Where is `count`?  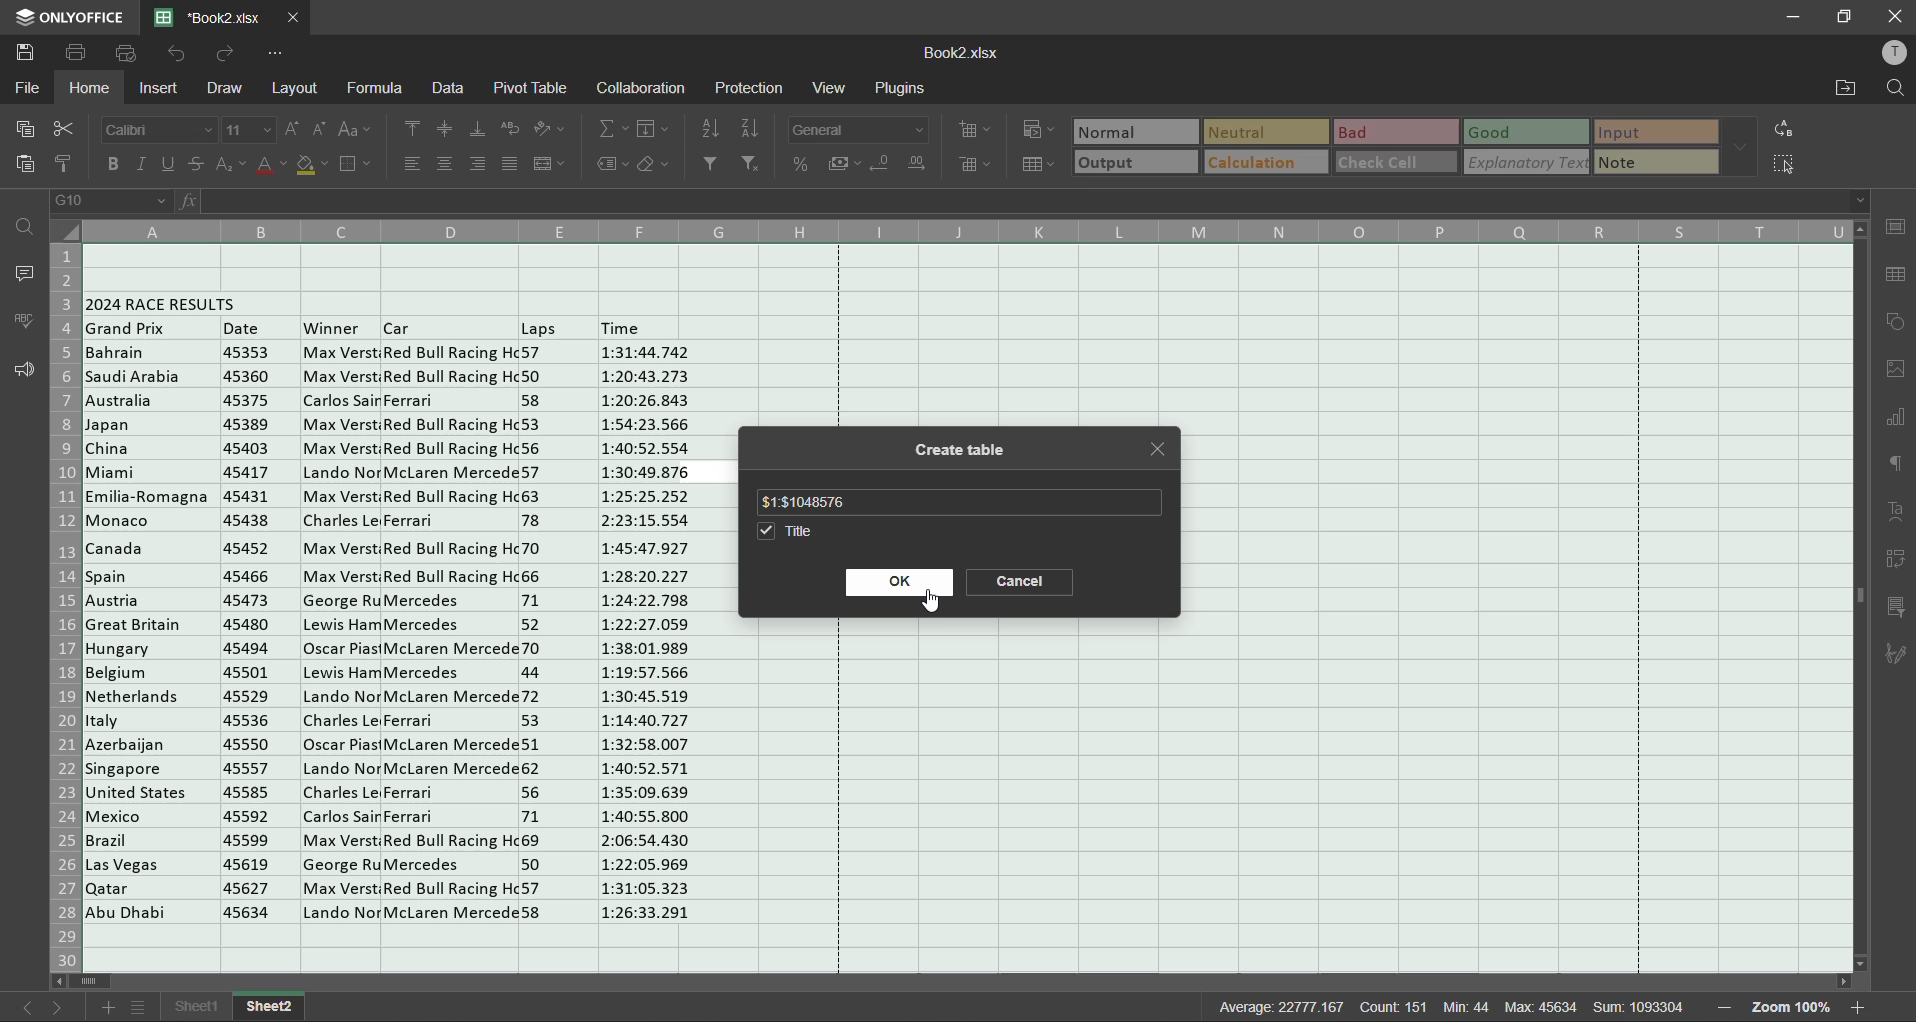
count is located at coordinates (1396, 1005).